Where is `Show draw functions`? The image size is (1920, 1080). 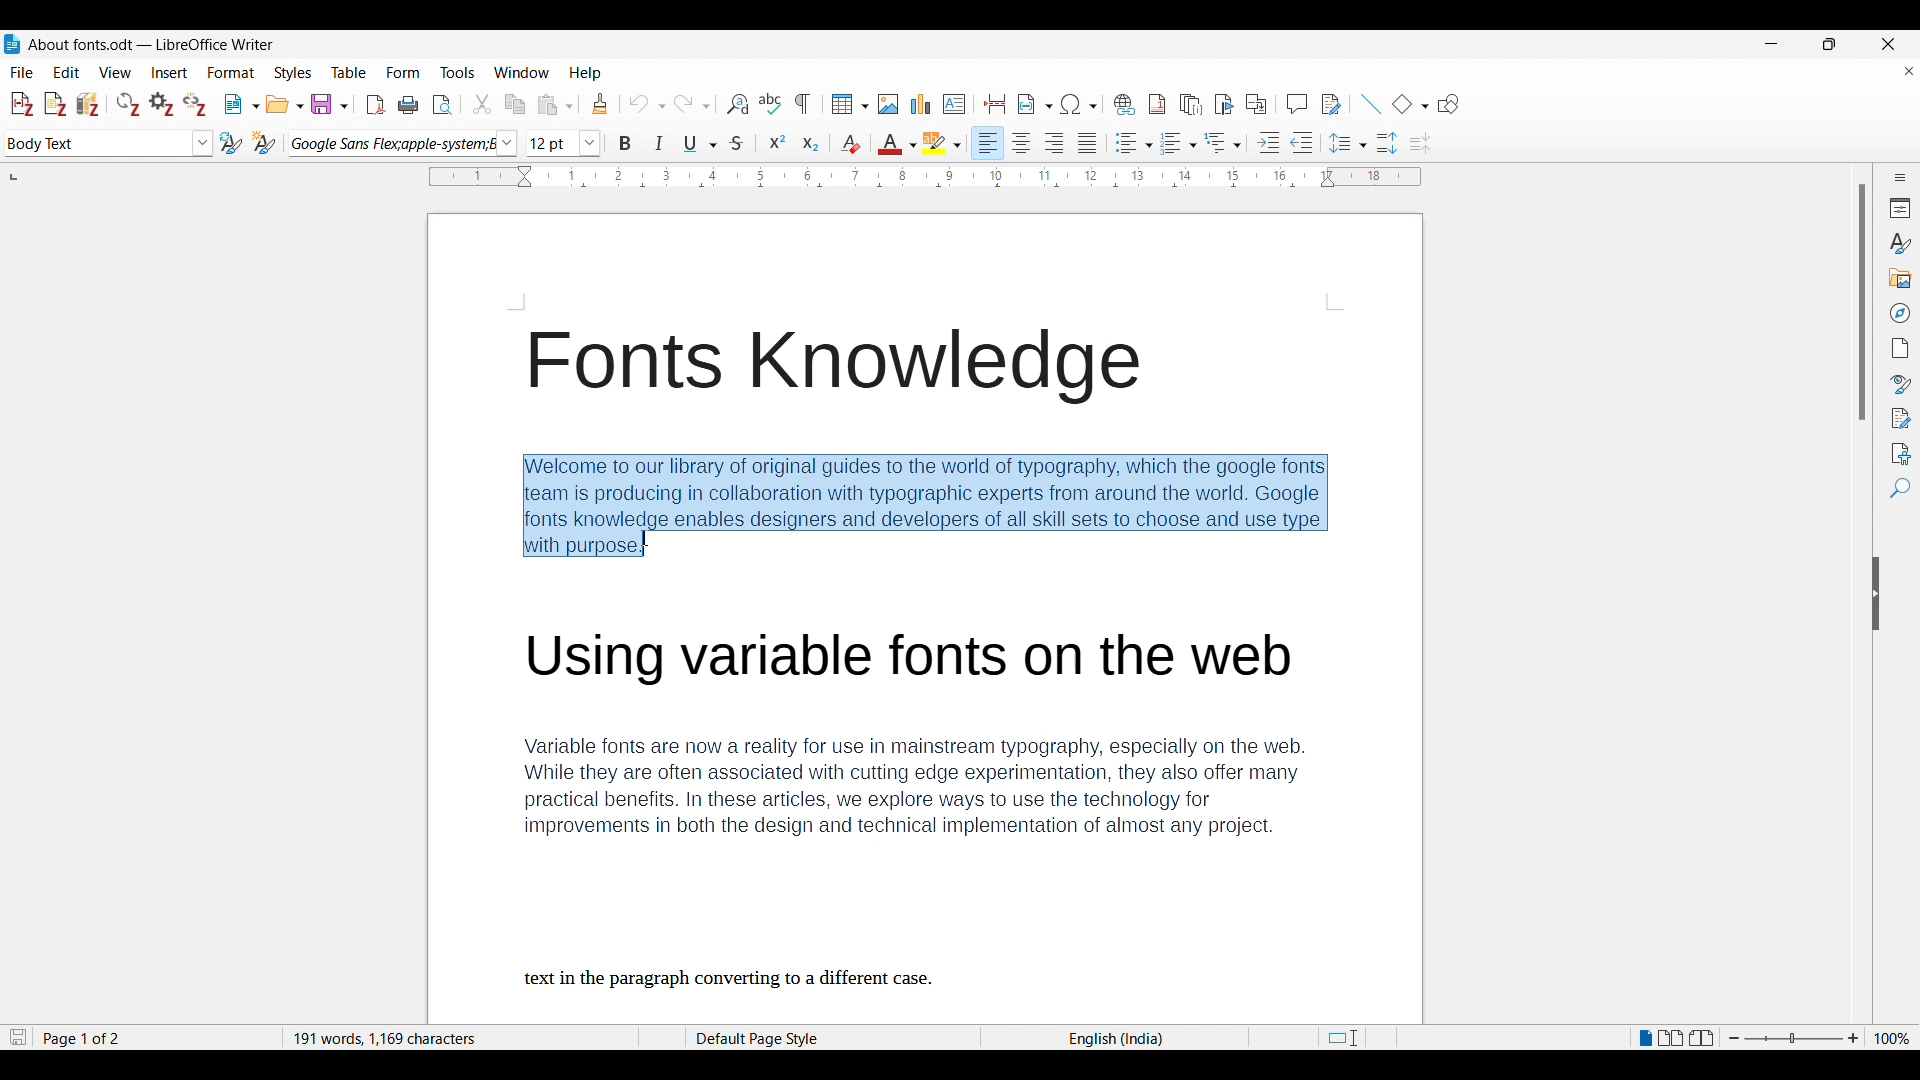 Show draw functions is located at coordinates (1449, 103).